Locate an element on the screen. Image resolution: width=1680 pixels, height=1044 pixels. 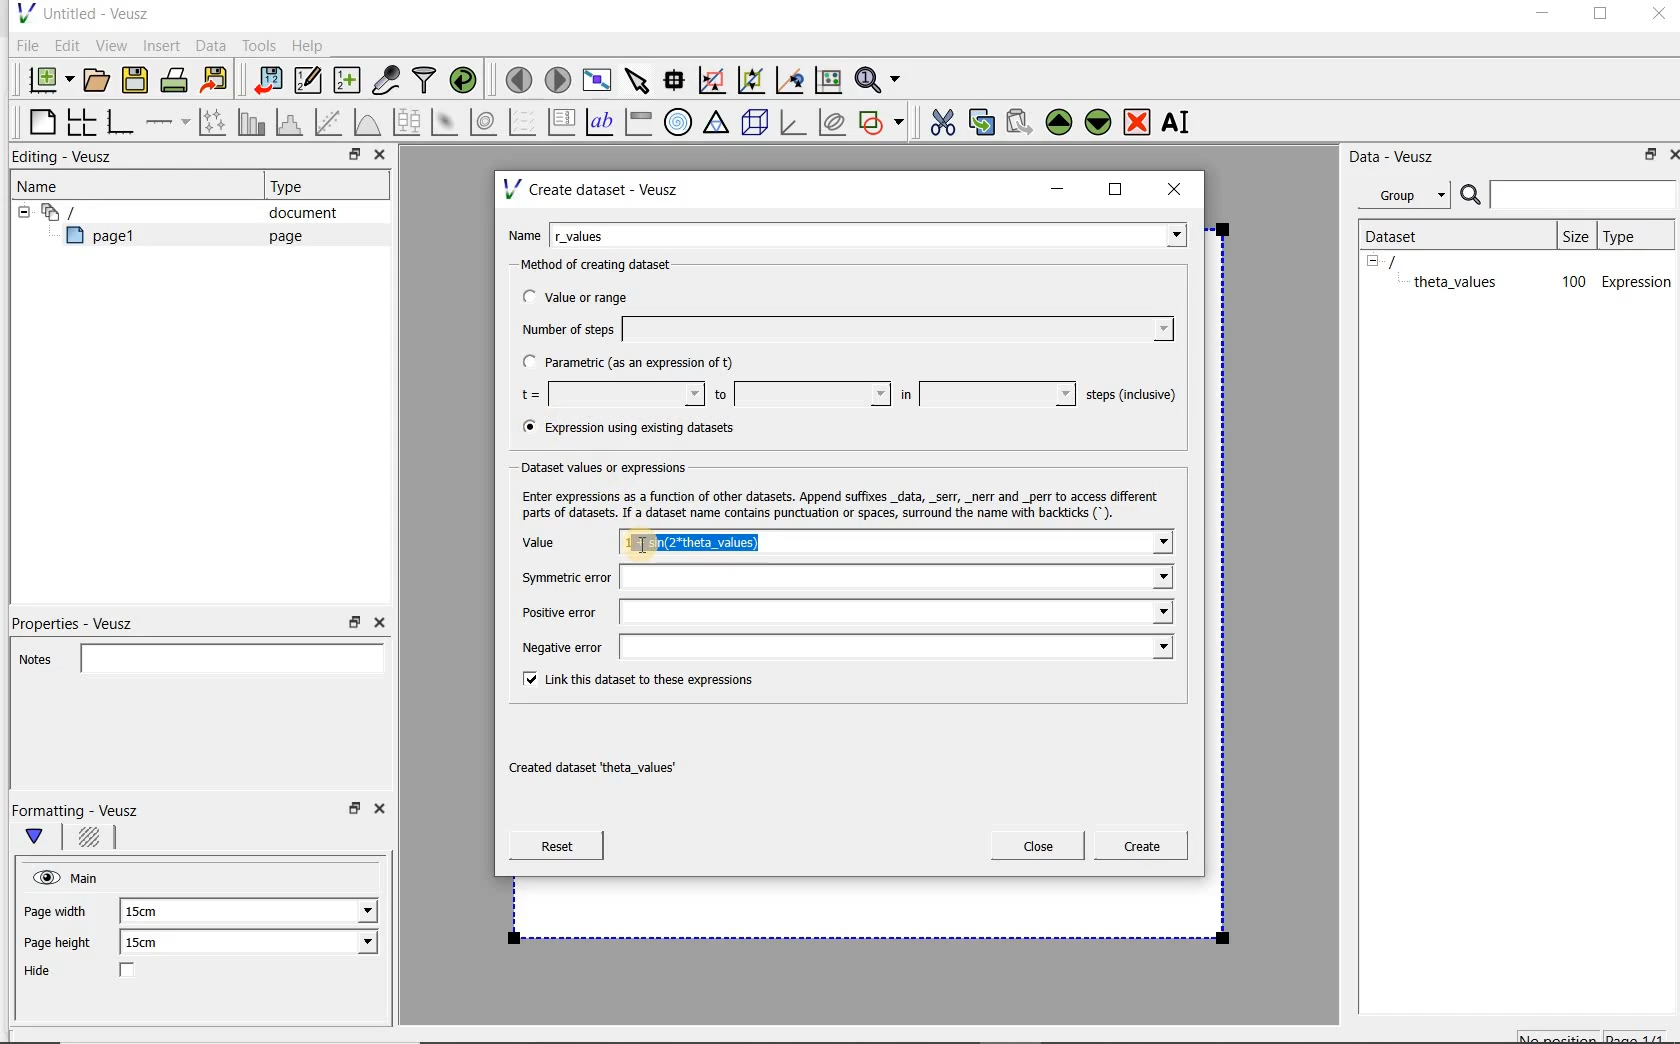
Fit a function to data is located at coordinates (331, 122).